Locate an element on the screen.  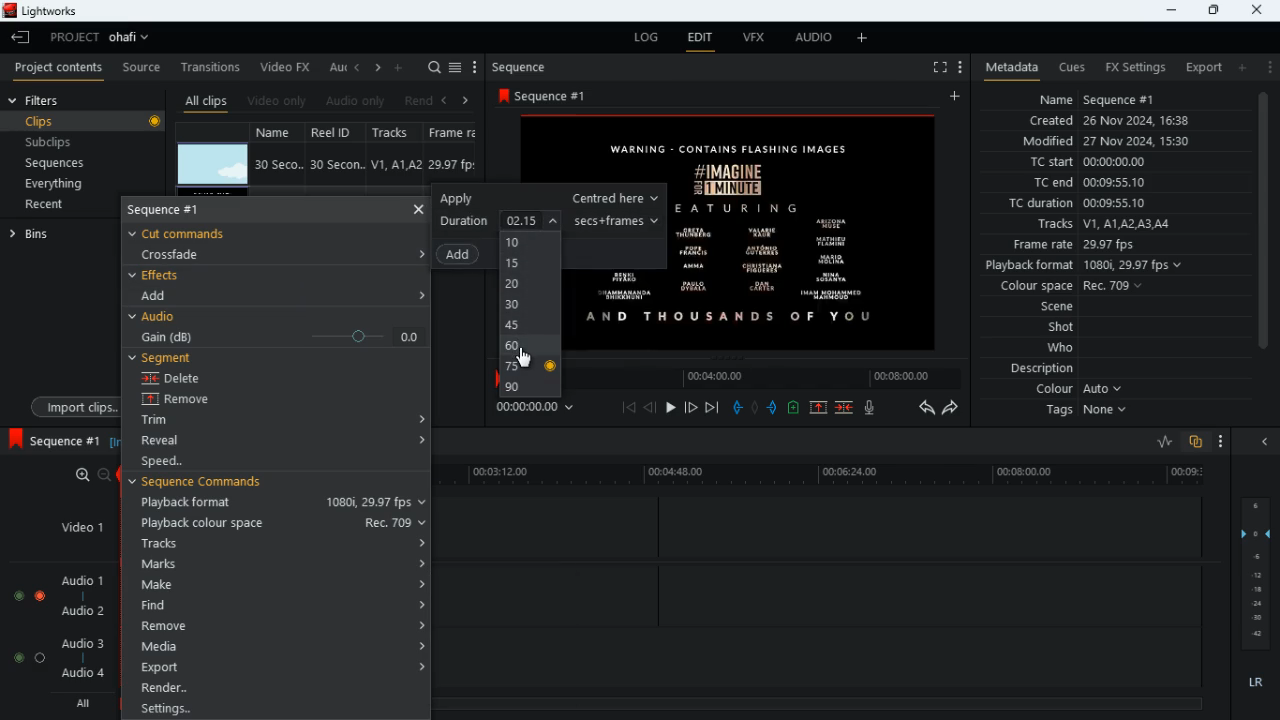
fx settings is located at coordinates (1134, 66).